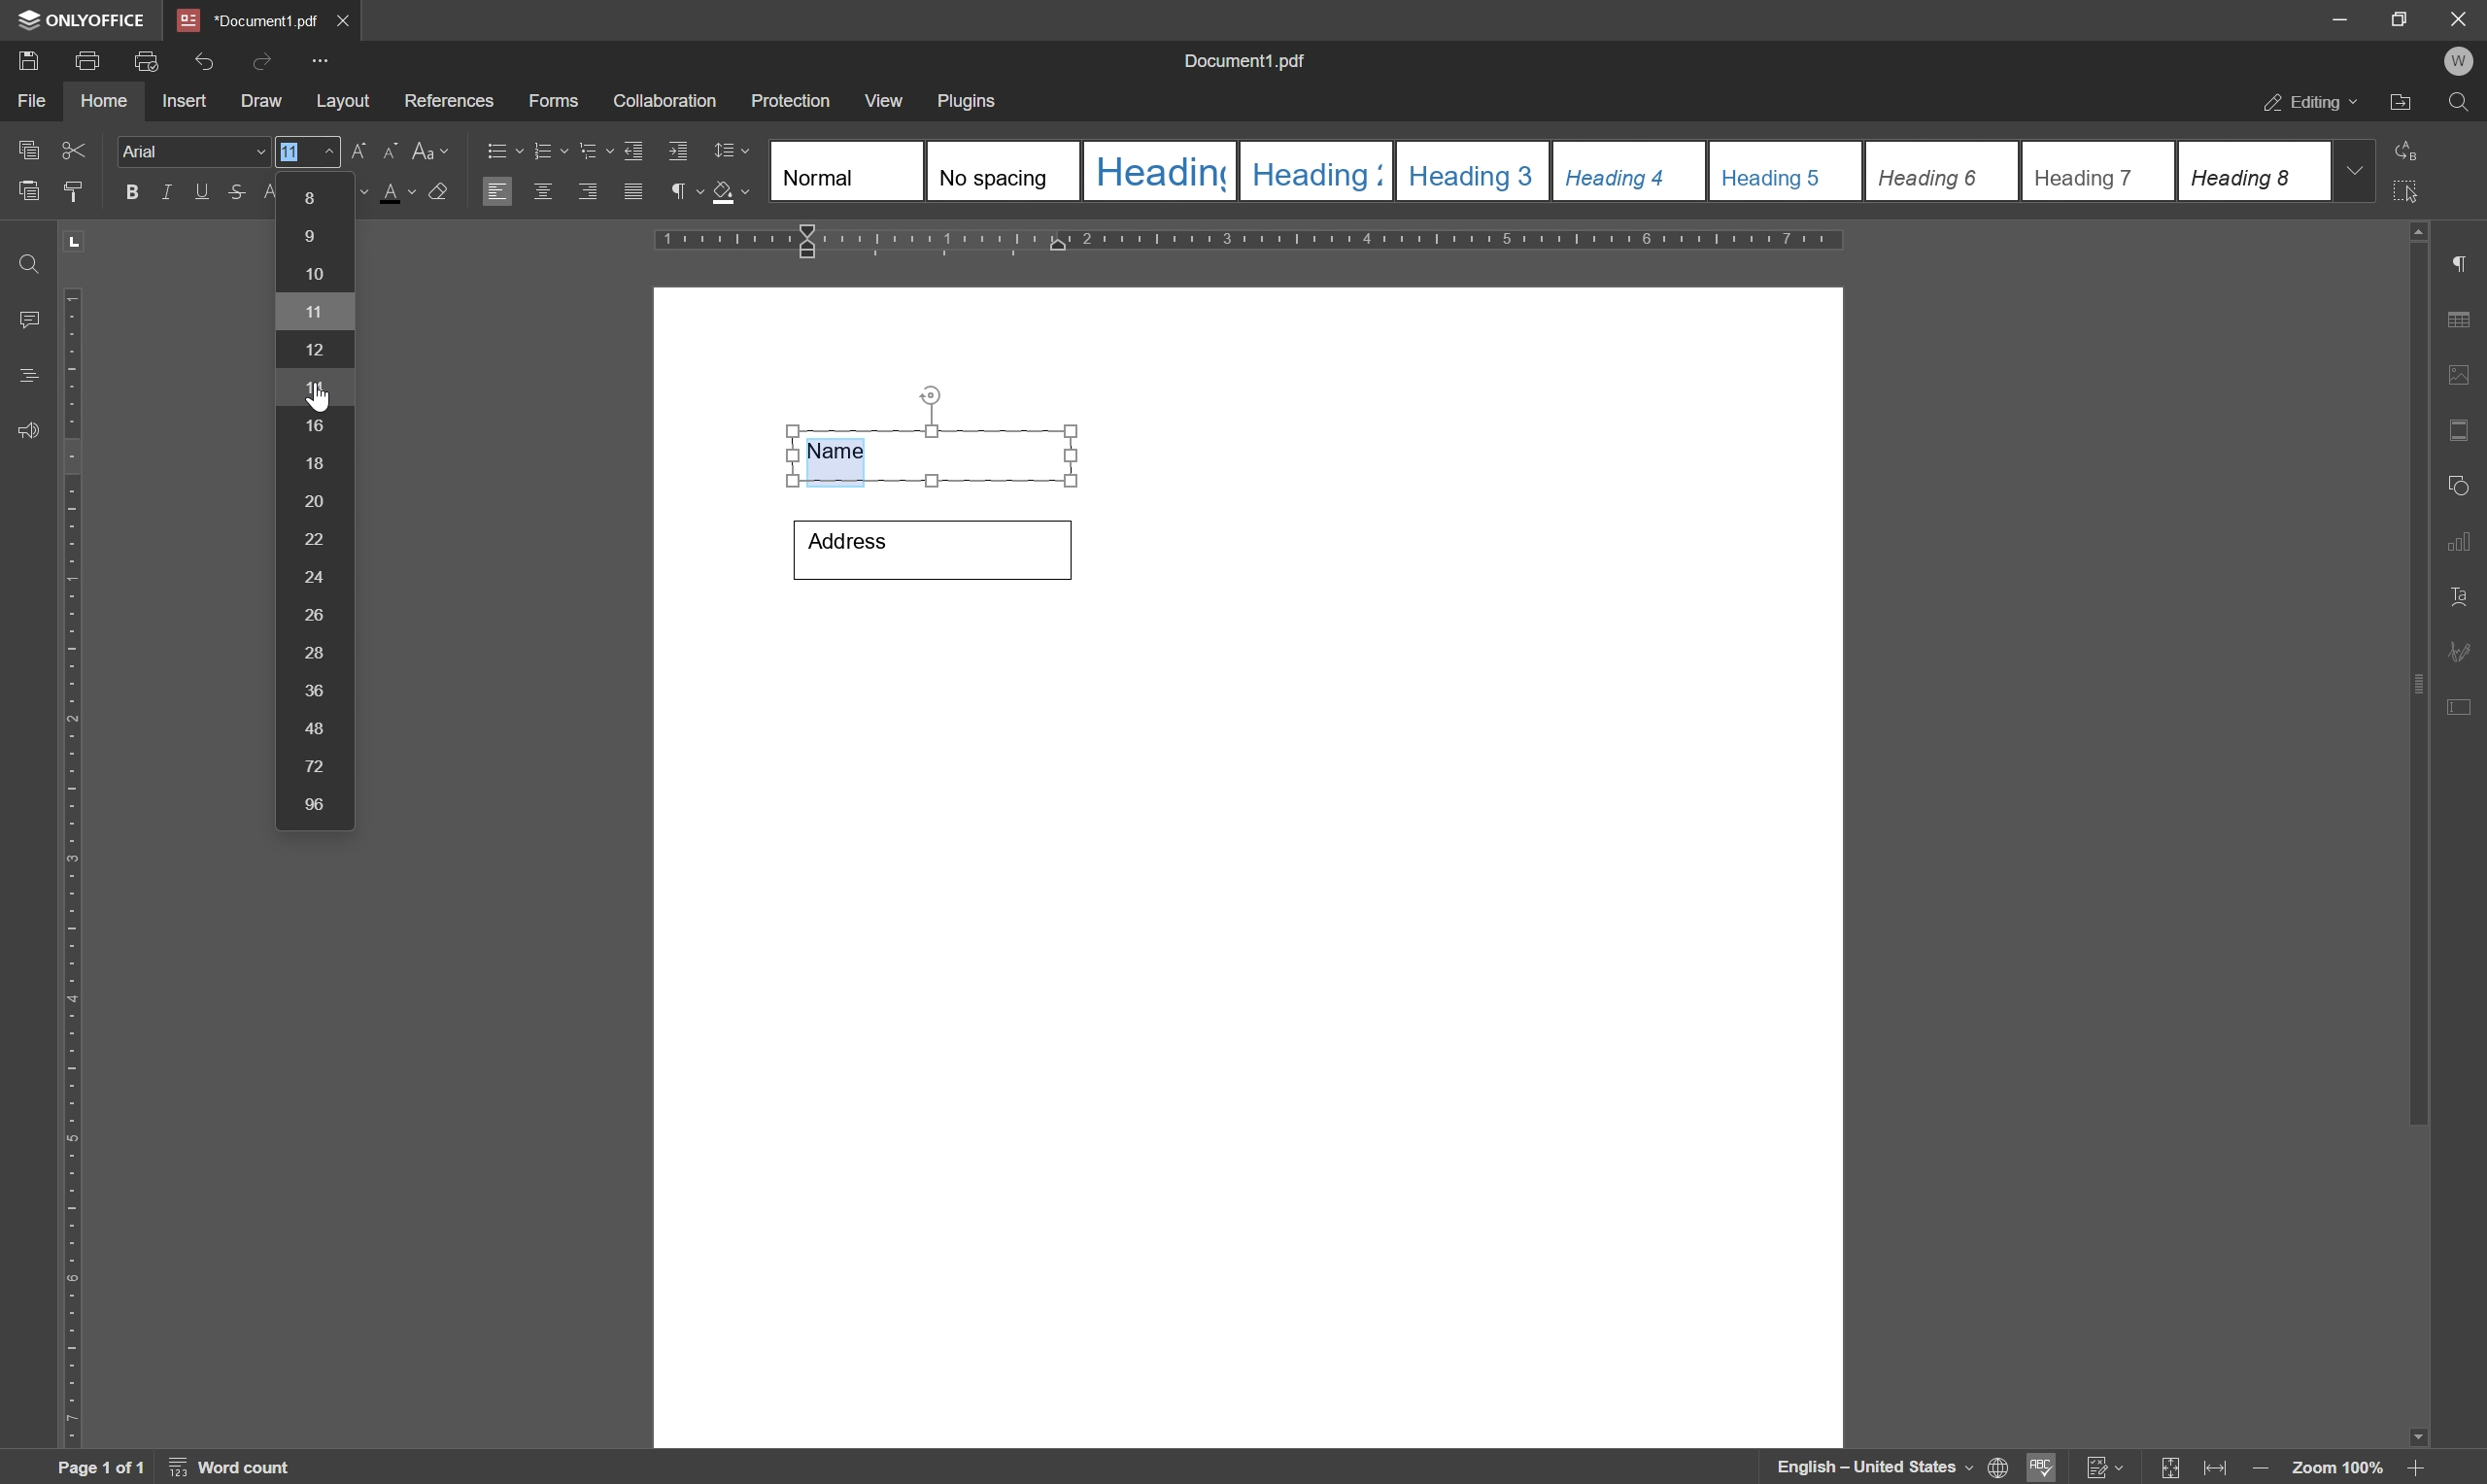 The image size is (2487, 1484). What do you see at coordinates (104, 101) in the screenshot?
I see `home` at bounding box center [104, 101].